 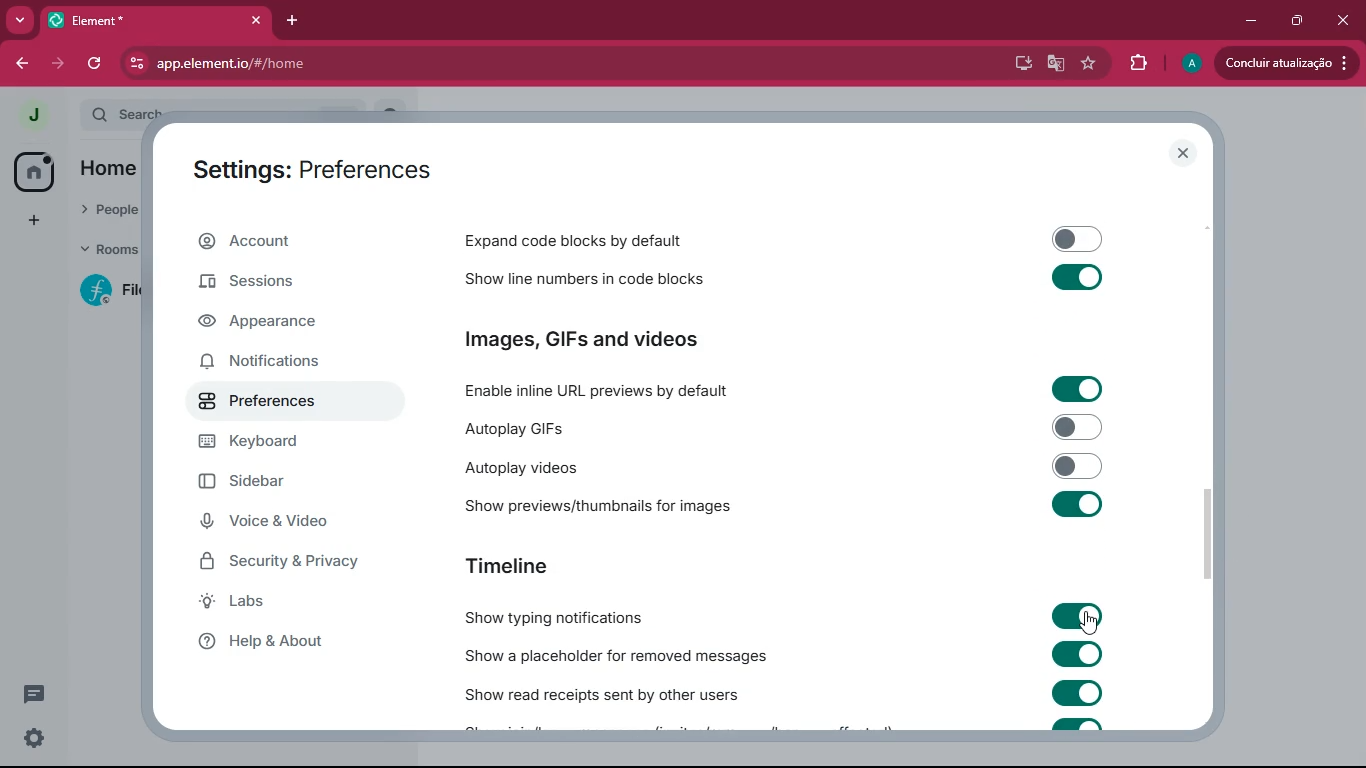 I want to click on cursor, so click(x=1089, y=624).